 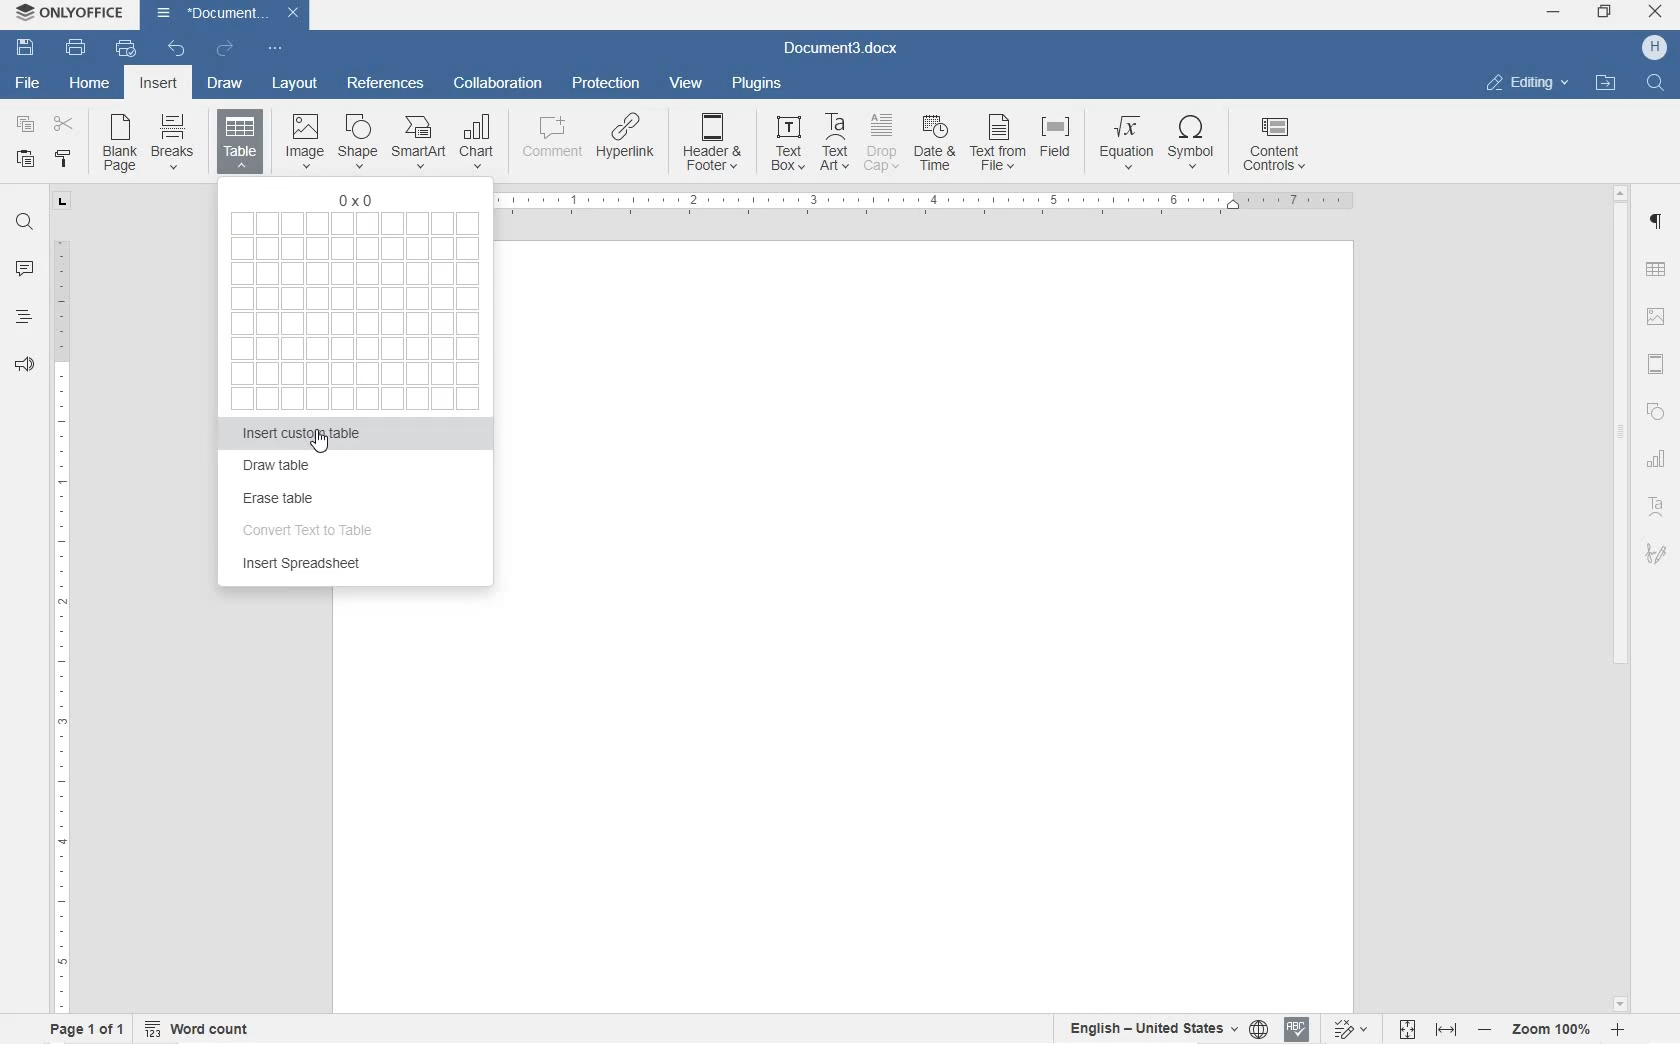 I want to click on REDO, so click(x=224, y=48).